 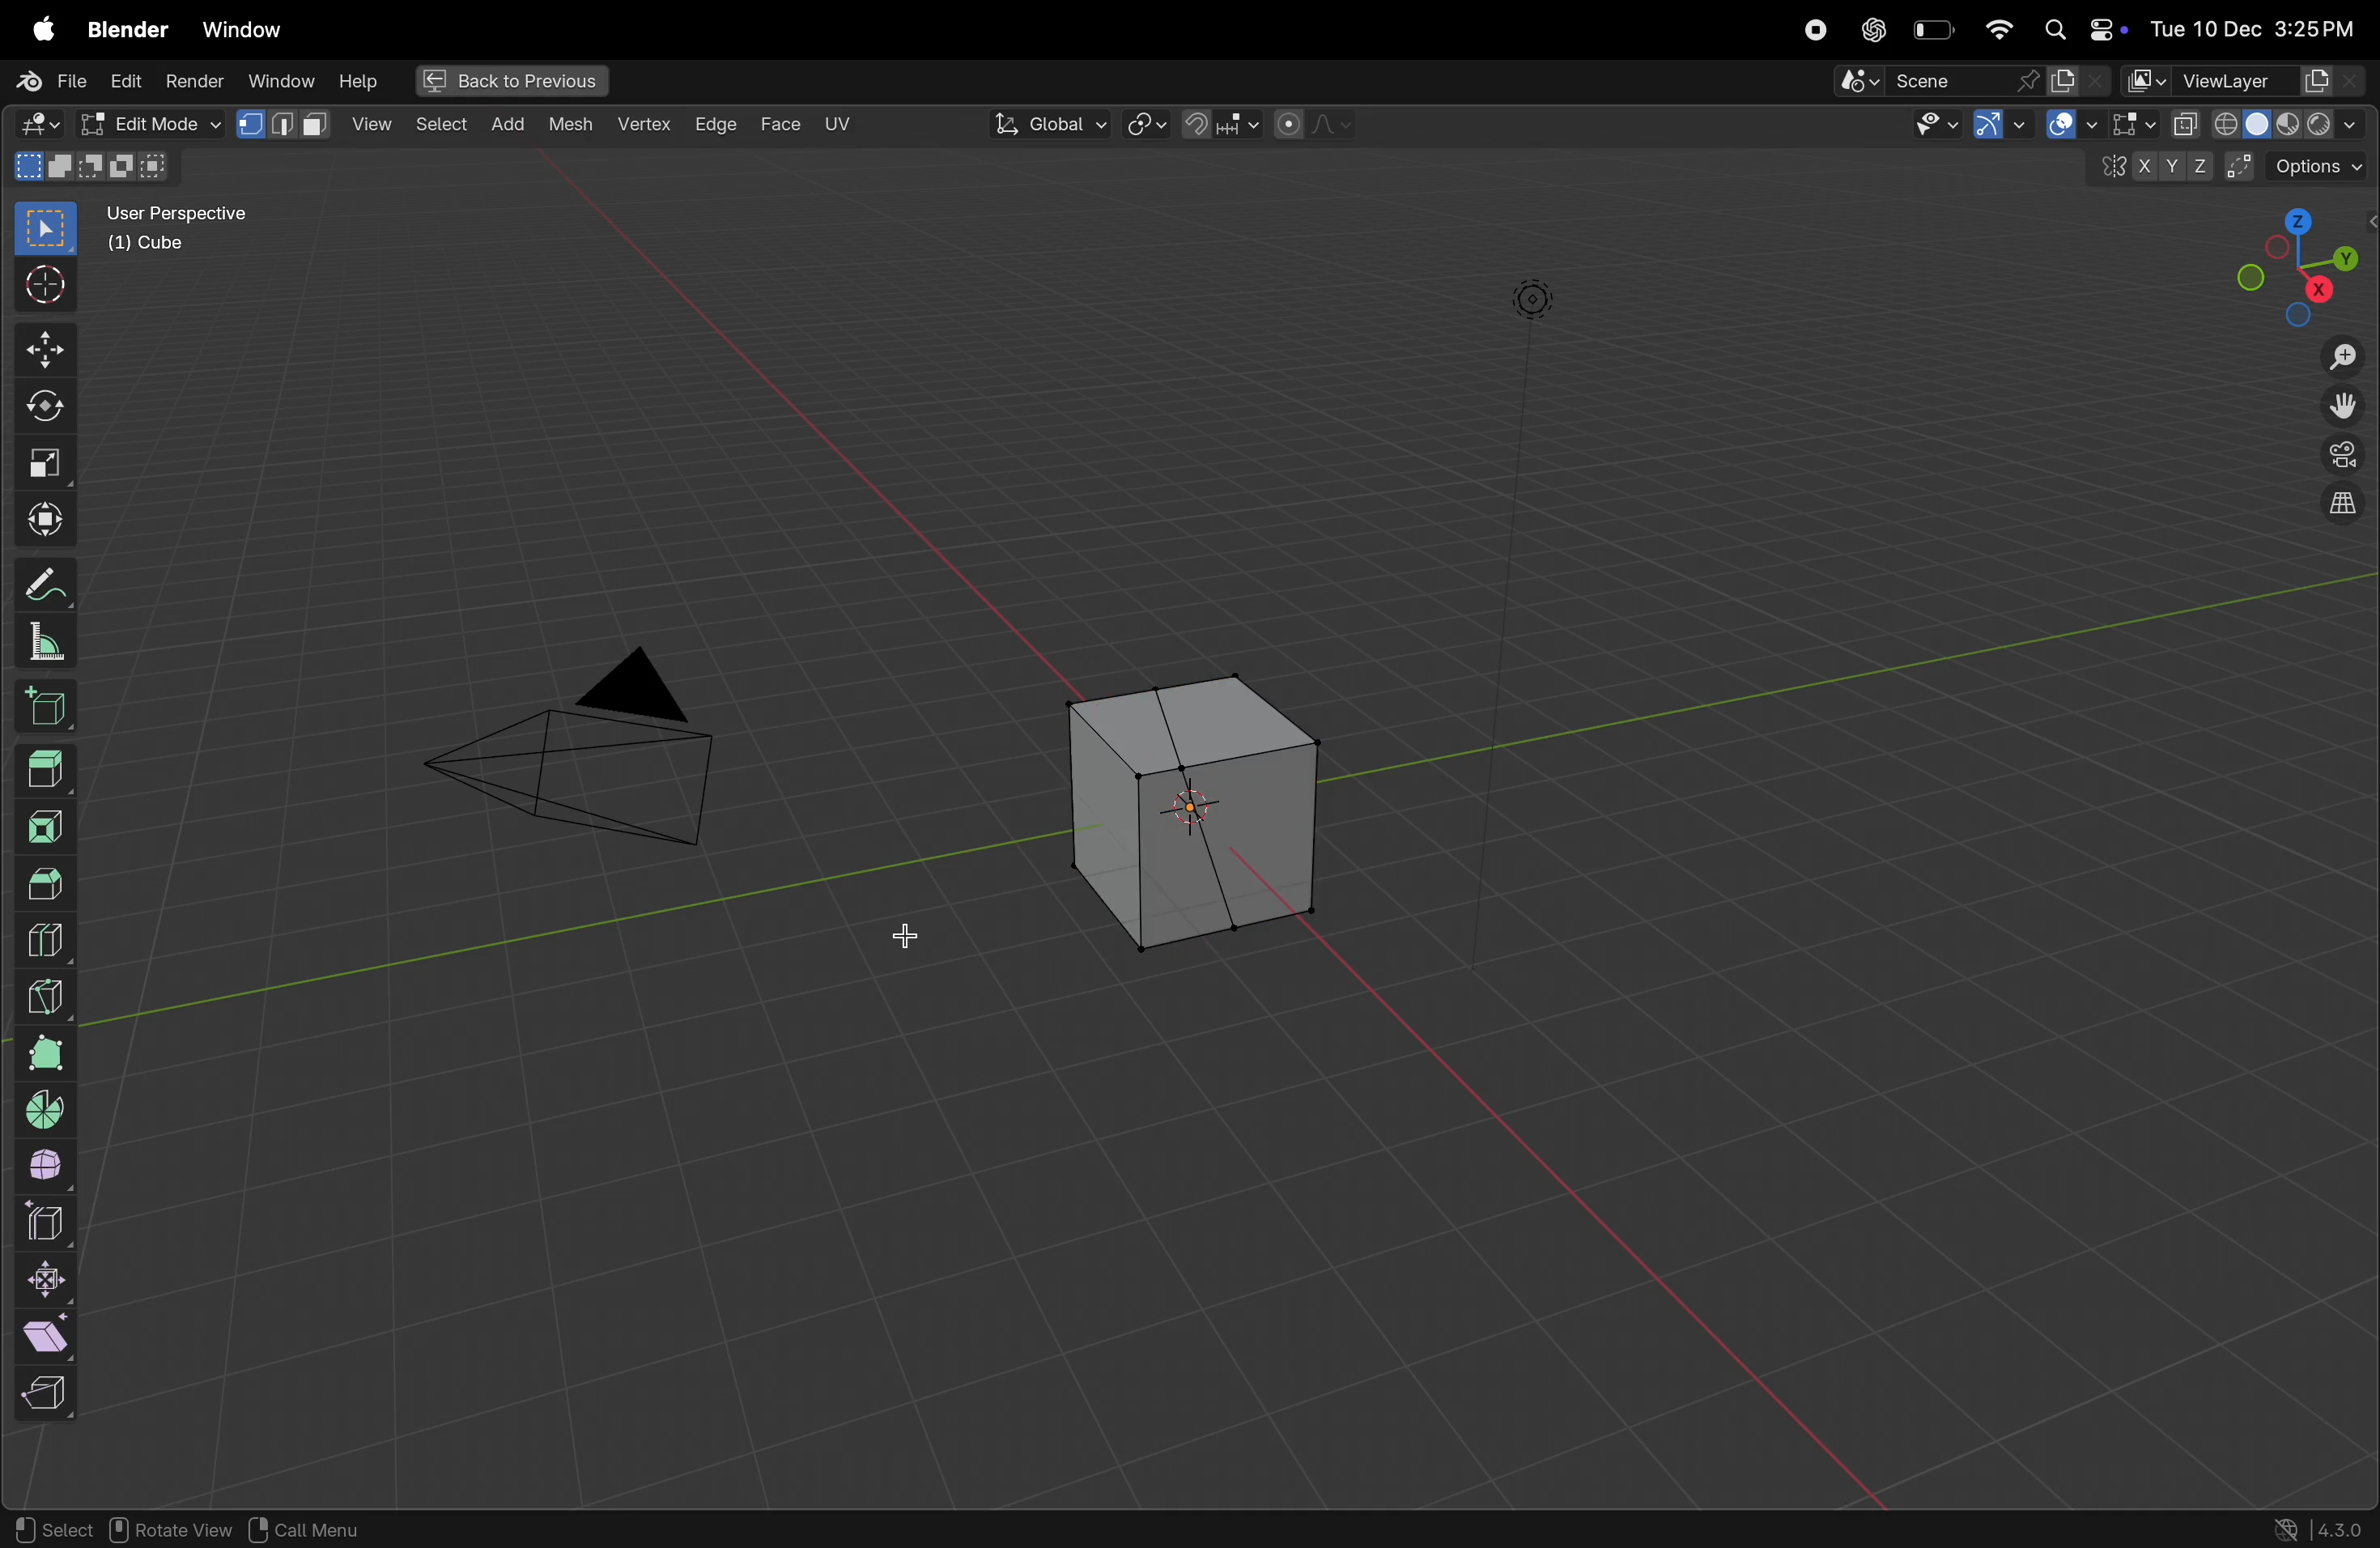 What do you see at coordinates (45, 1054) in the screenshot?
I see `poly bulid spin` at bounding box center [45, 1054].